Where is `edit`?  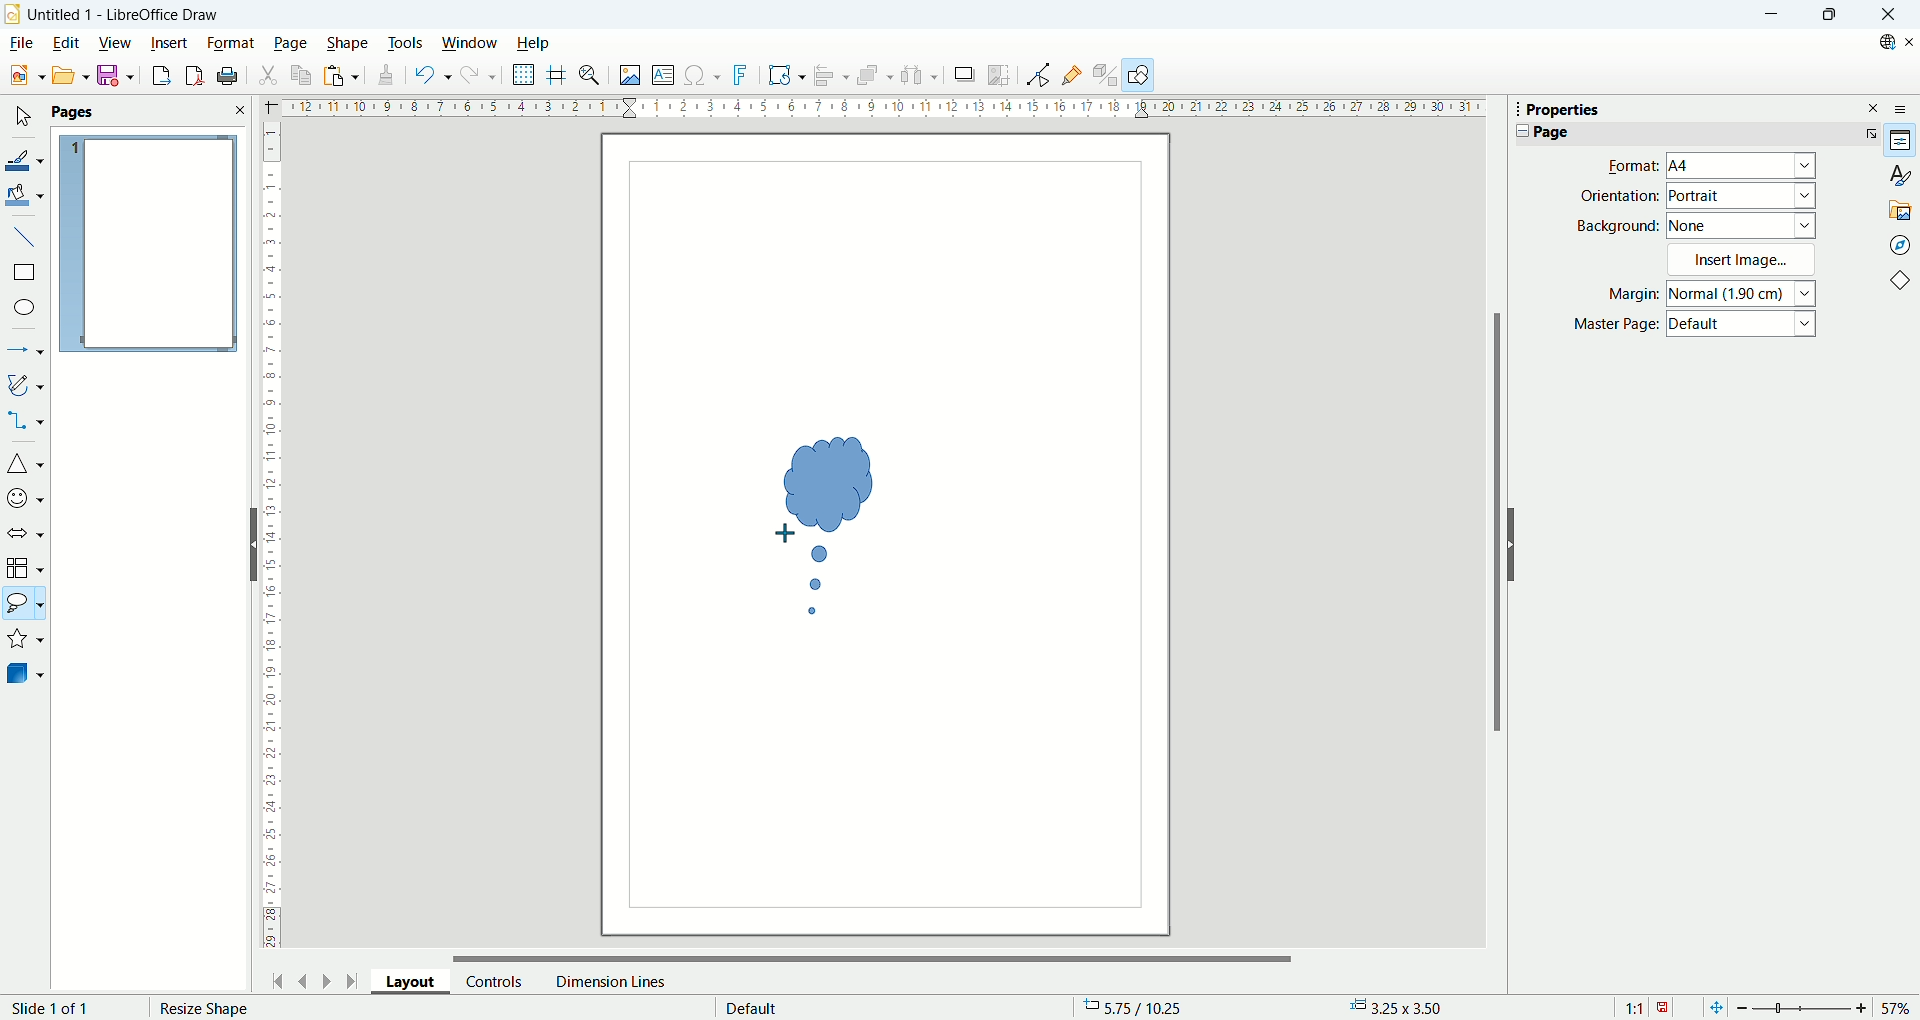 edit is located at coordinates (65, 45).